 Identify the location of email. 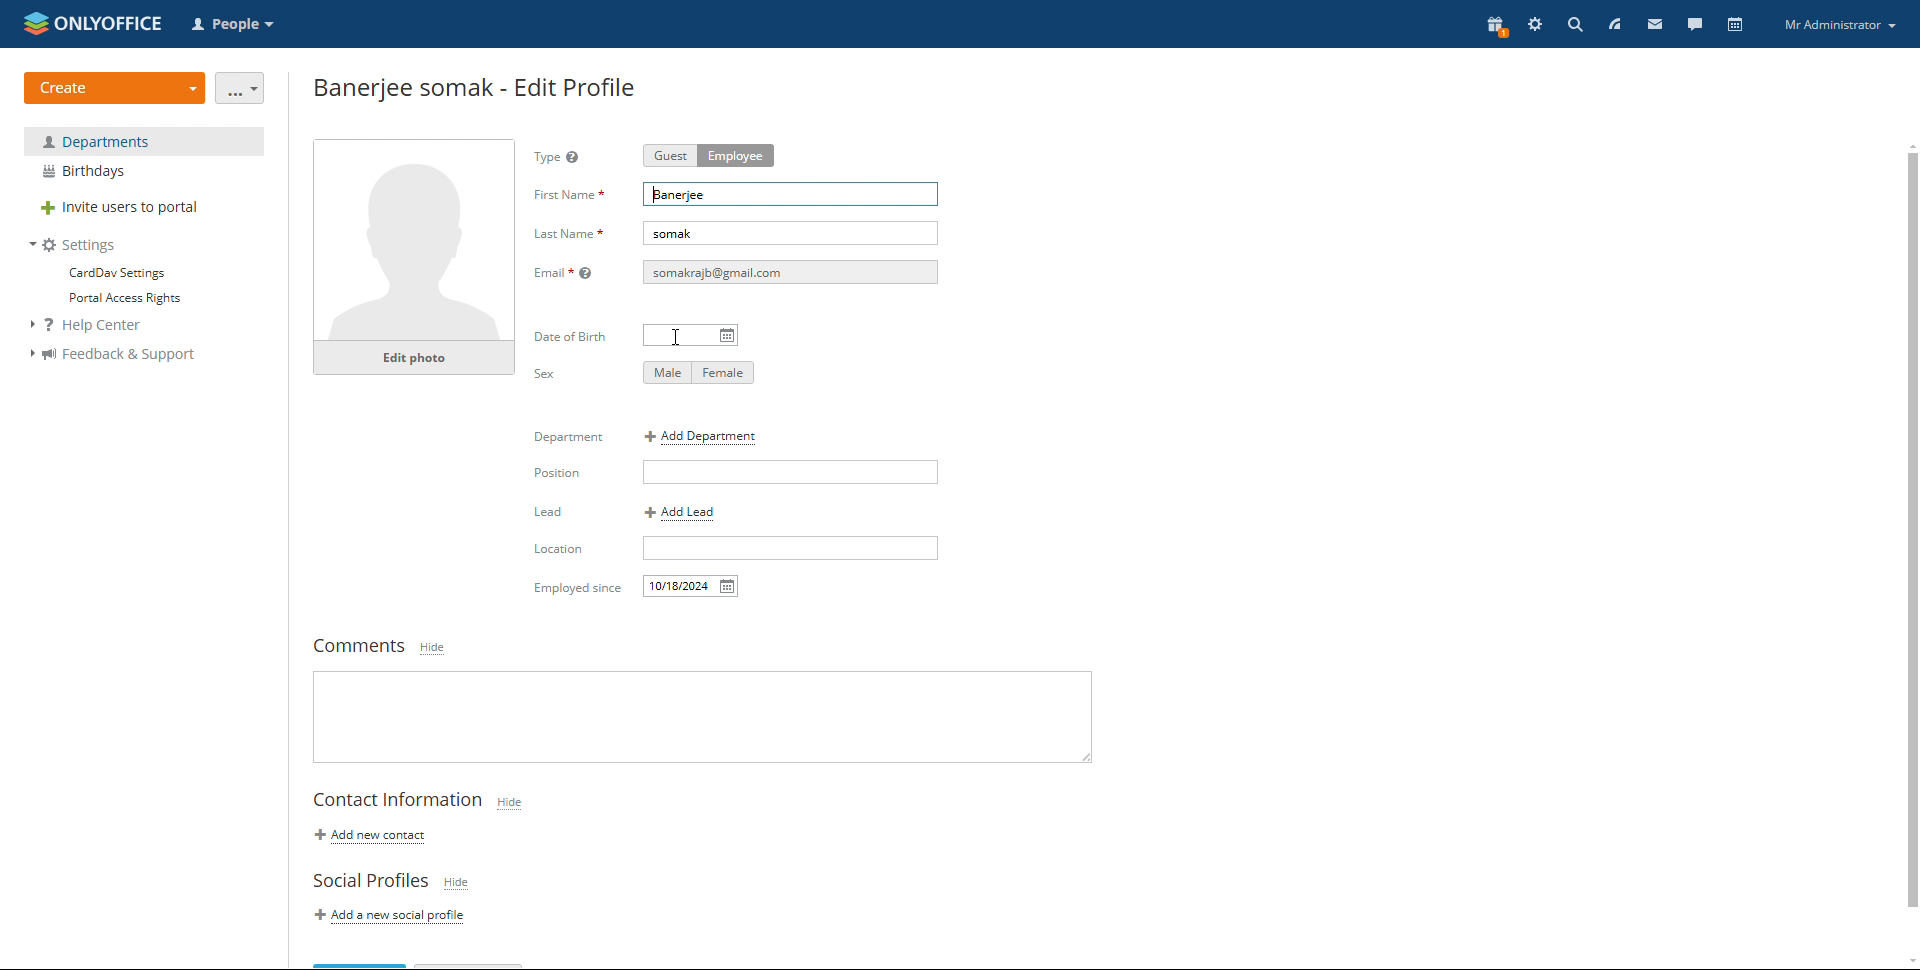
(790, 272).